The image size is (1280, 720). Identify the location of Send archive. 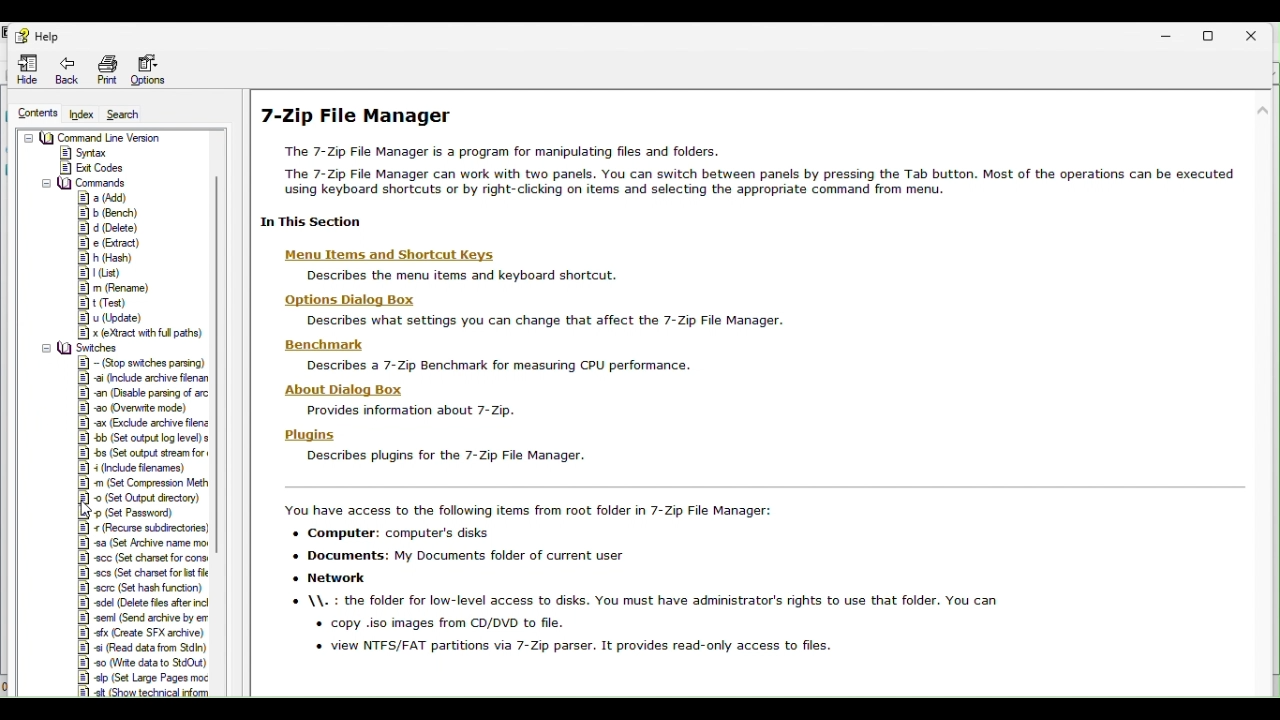
(144, 616).